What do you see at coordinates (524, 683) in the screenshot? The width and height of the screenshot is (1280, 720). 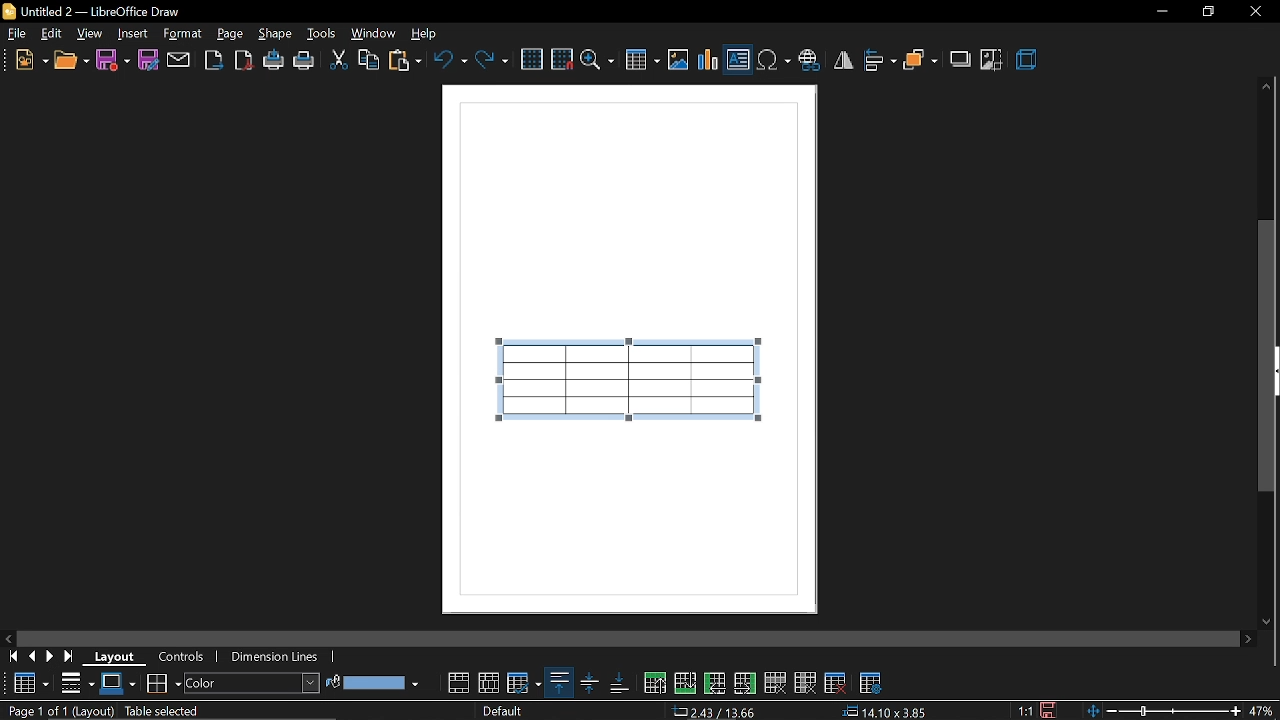 I see `optimize` at bounding box center [524, 683].